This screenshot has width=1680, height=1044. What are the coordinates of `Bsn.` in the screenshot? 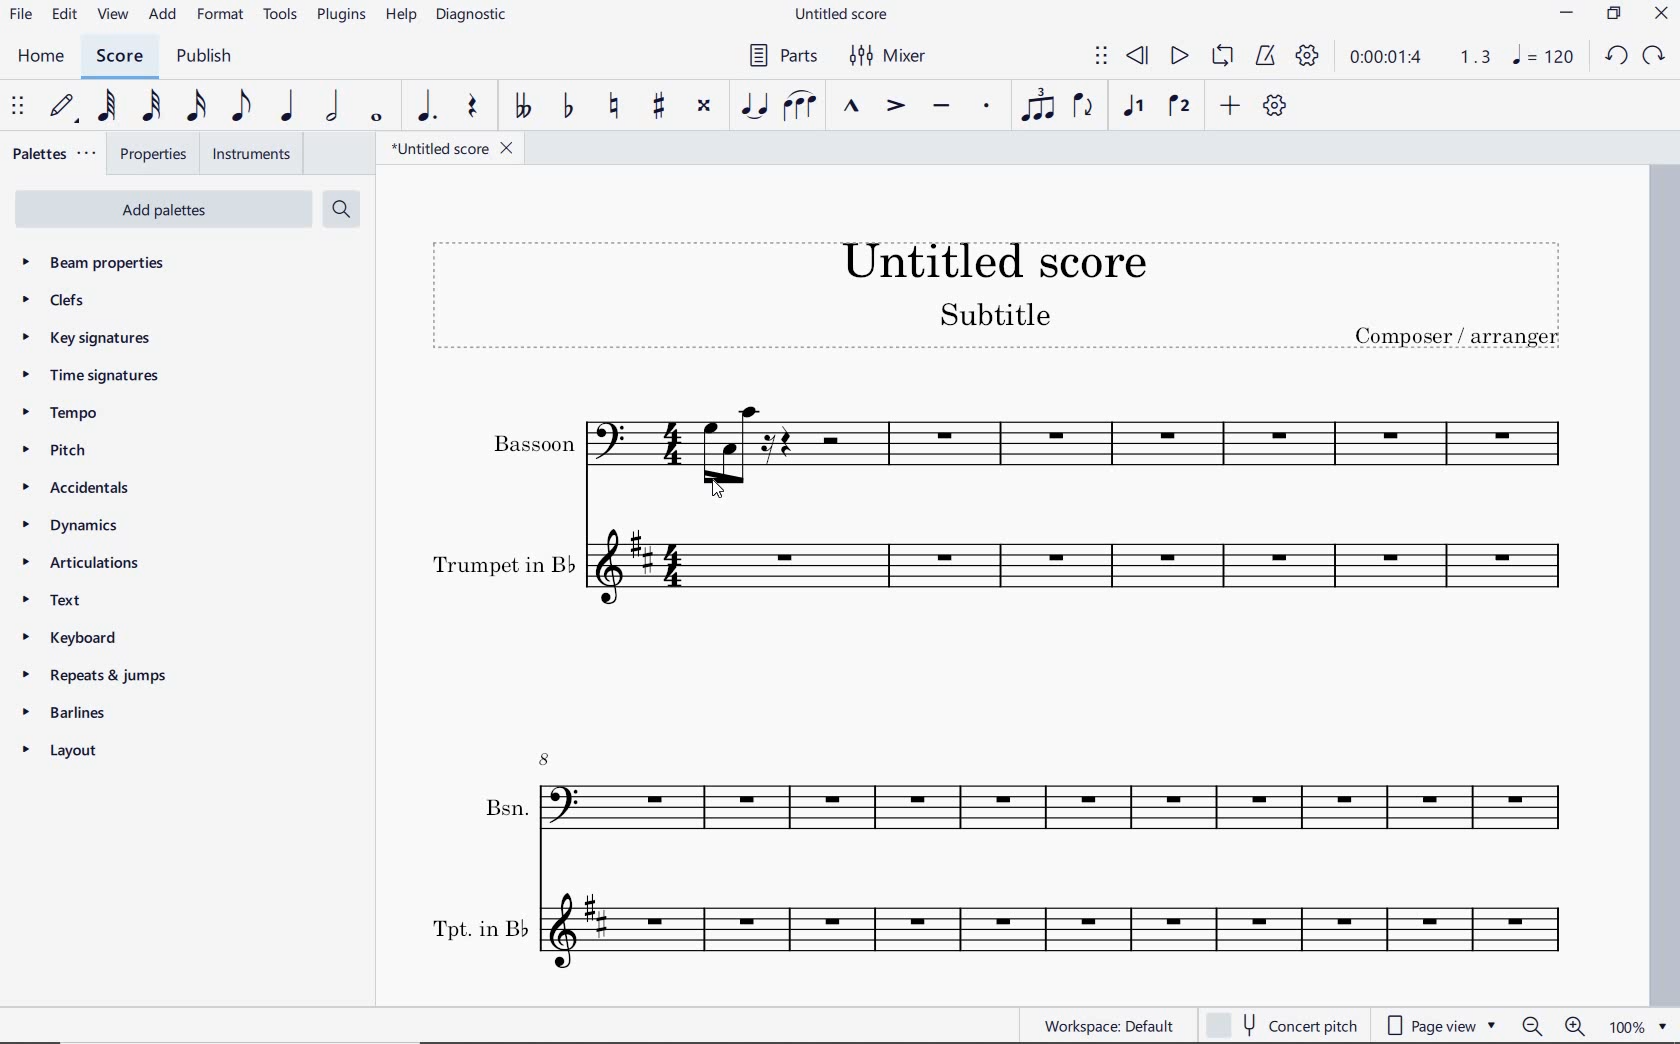 It's located at (1021, 801).